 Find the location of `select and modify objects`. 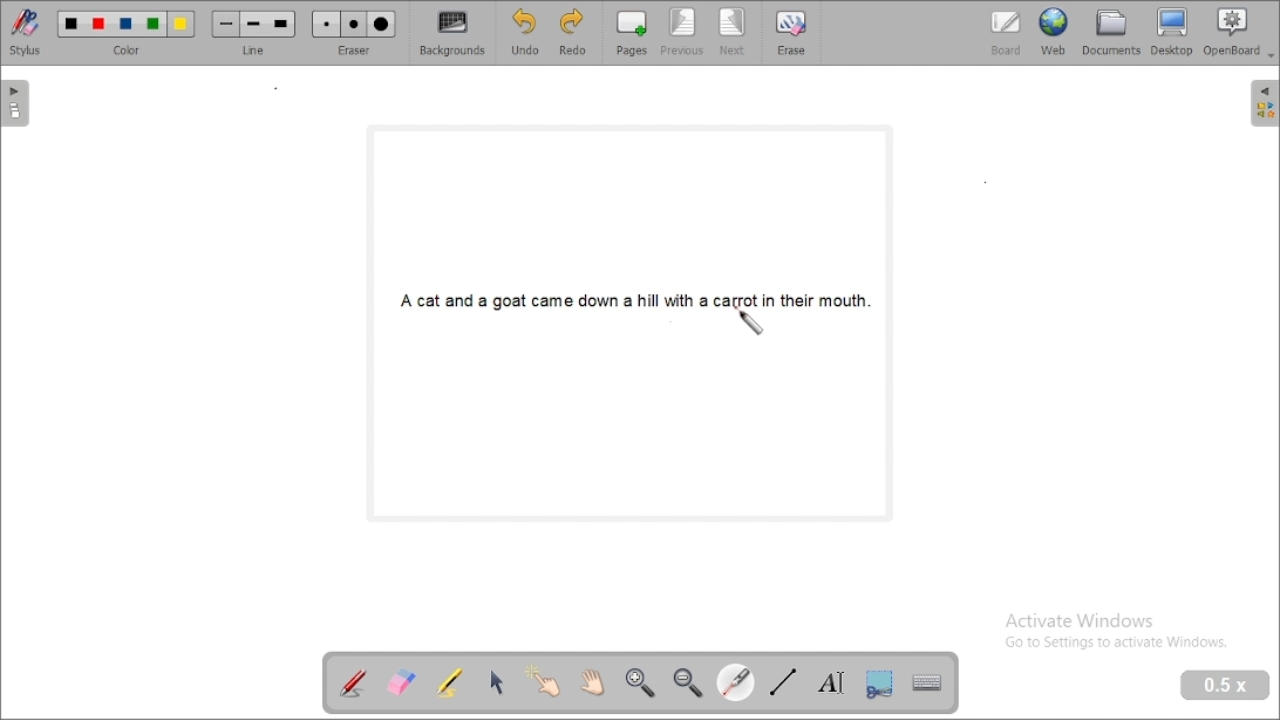

select and modify objects is located at coordinates (496, 683).